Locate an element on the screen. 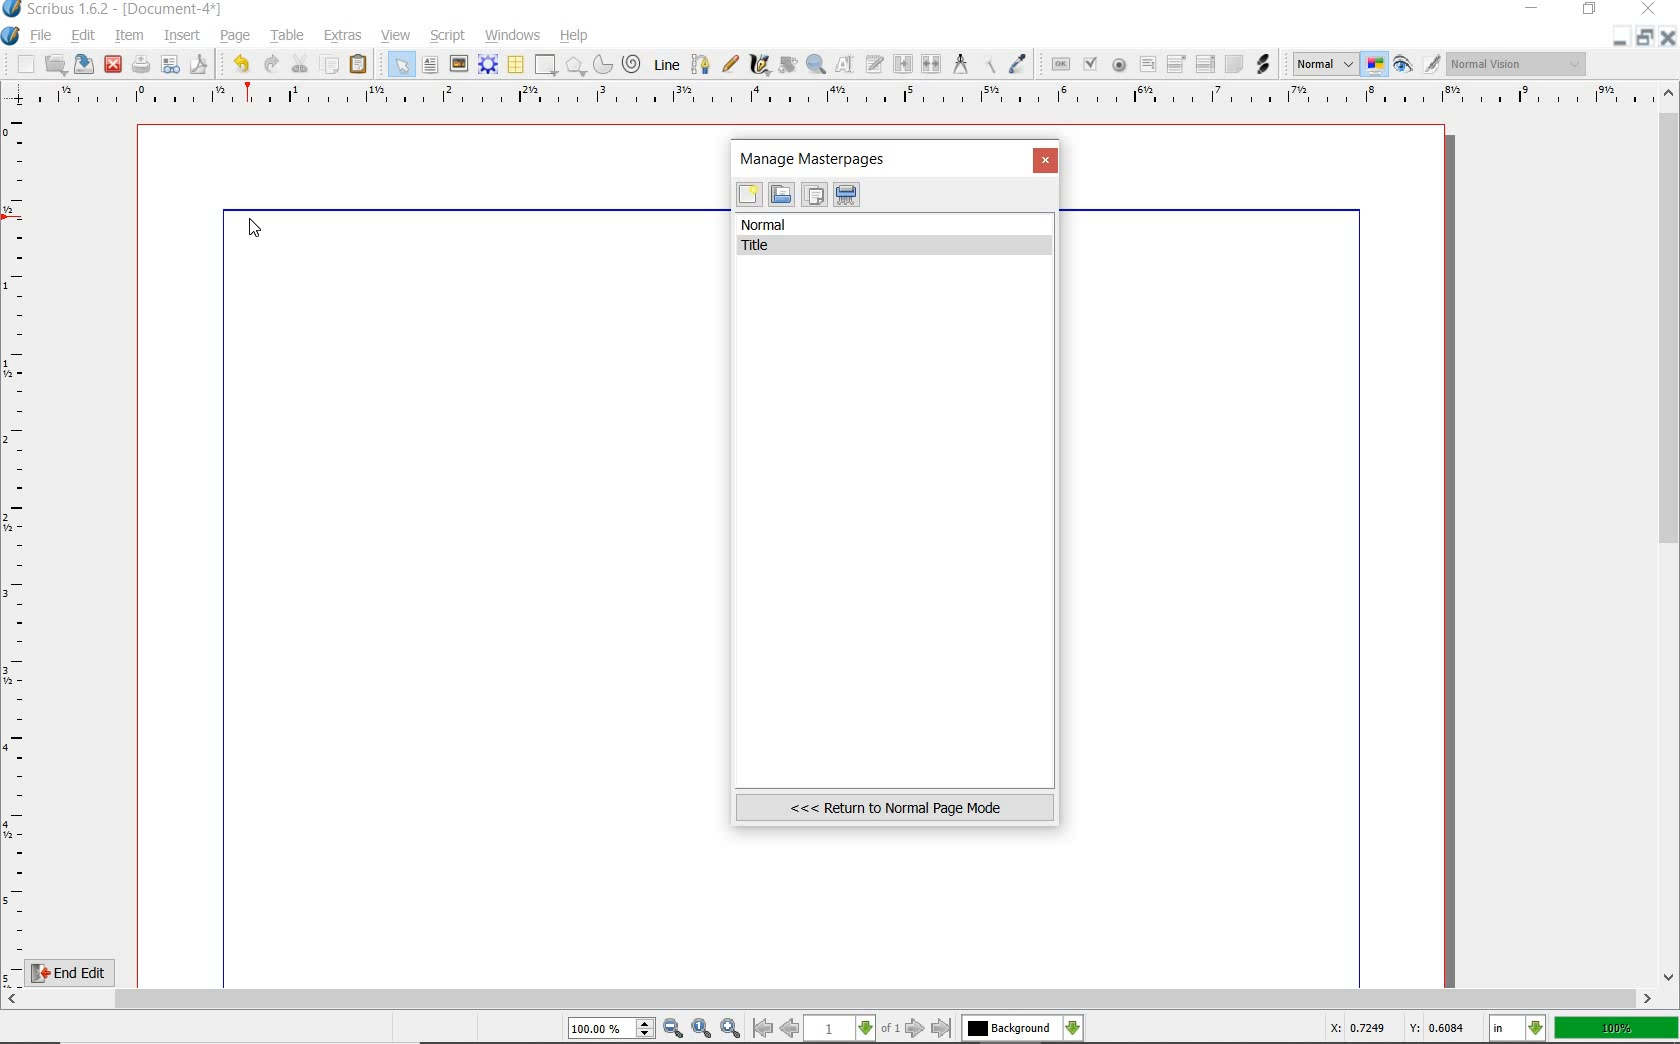 Image resolution: width=1680 pixels, height=1044 pixels. delete the selected masterpages is located at coordinates (847, 195).